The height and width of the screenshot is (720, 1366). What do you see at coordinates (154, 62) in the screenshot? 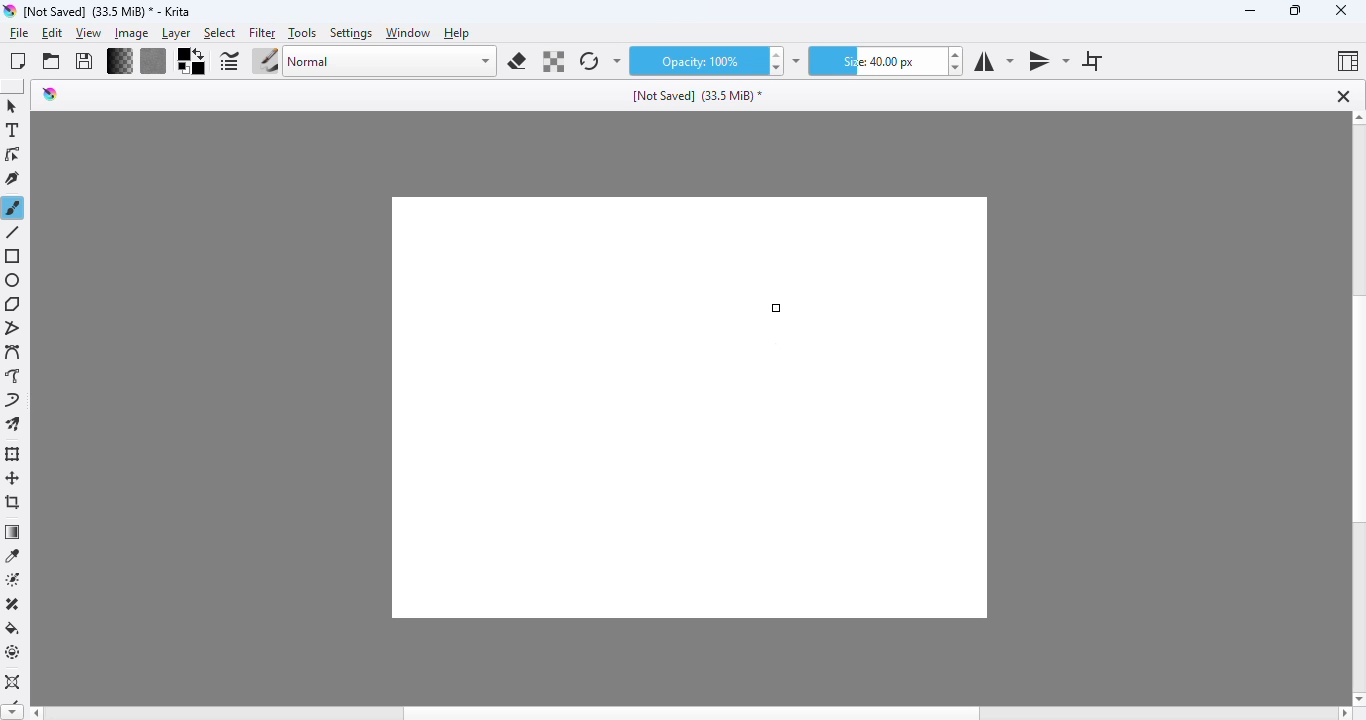
I see `fill patterns` at bounding box center [154, 62].